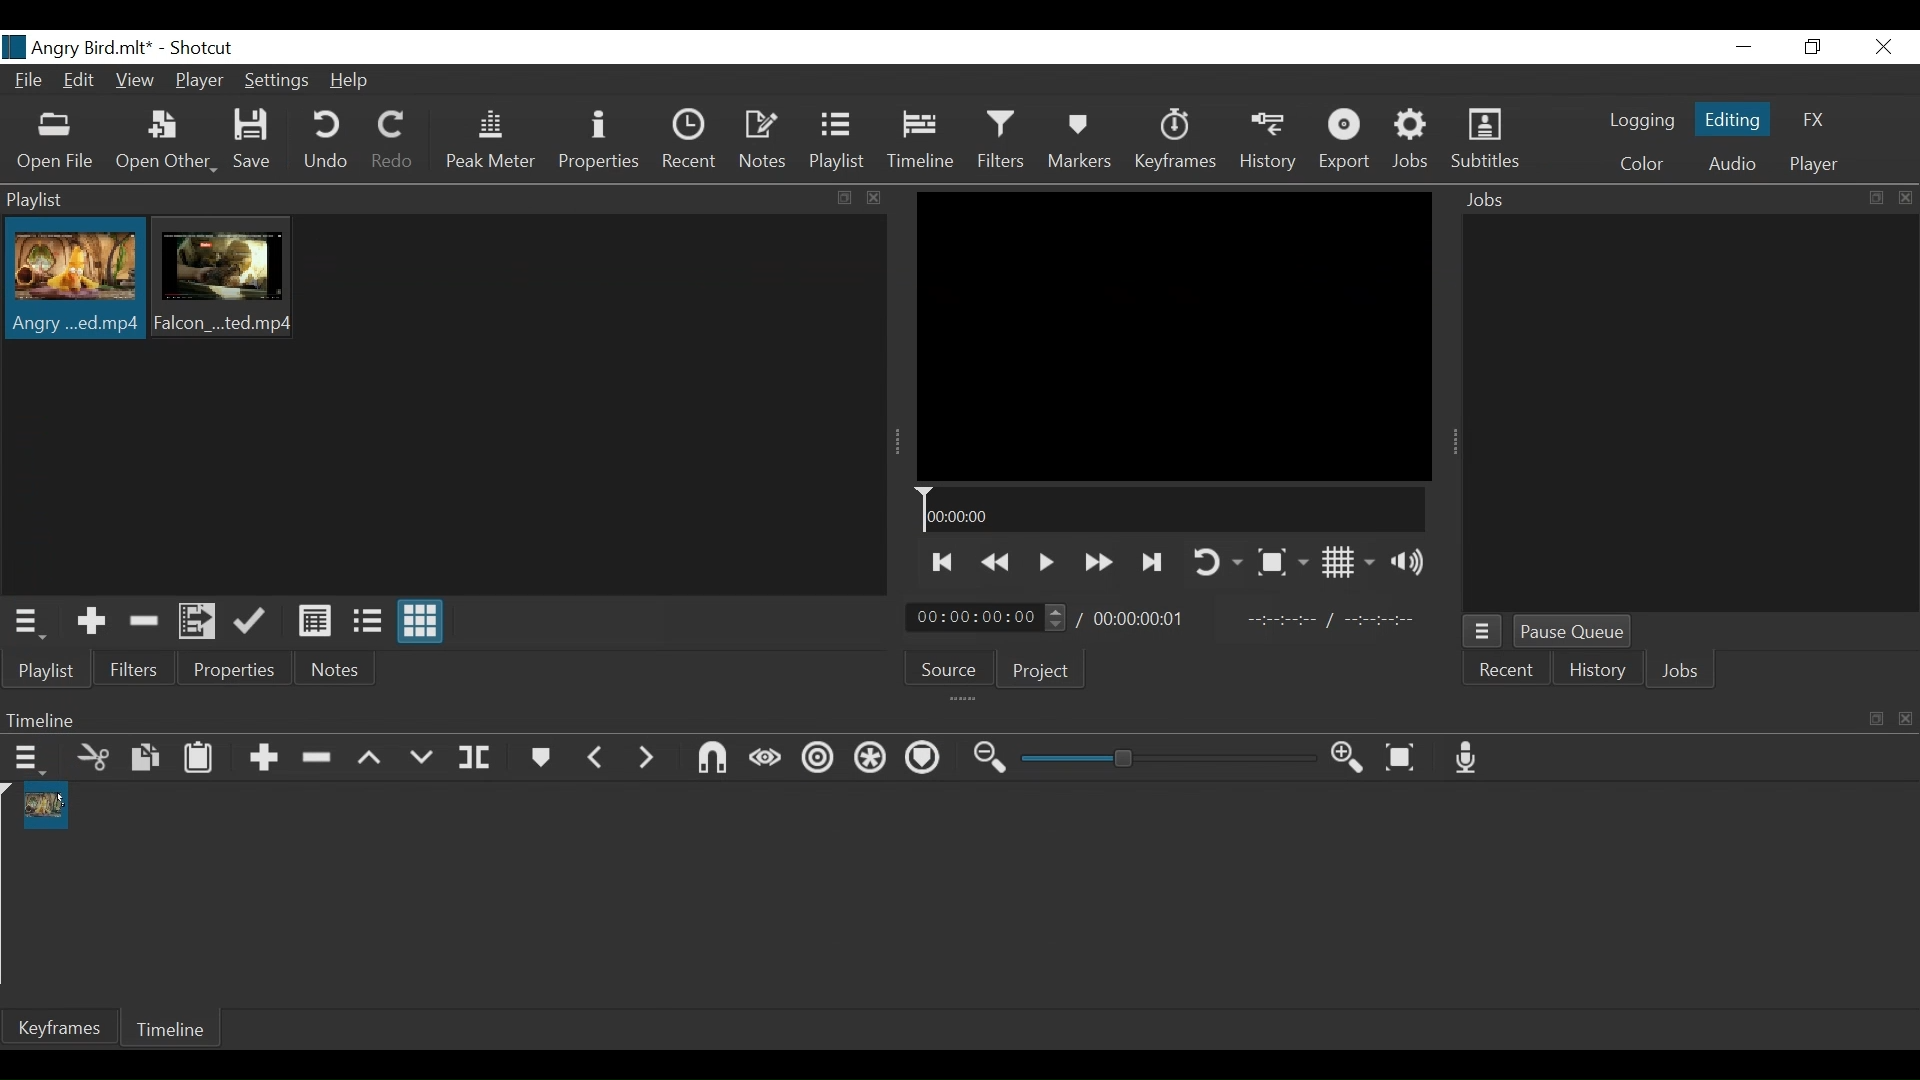 This screenshot has height=1080, width=1920. I want to click on Skip to the previous point, so click(940, 563).